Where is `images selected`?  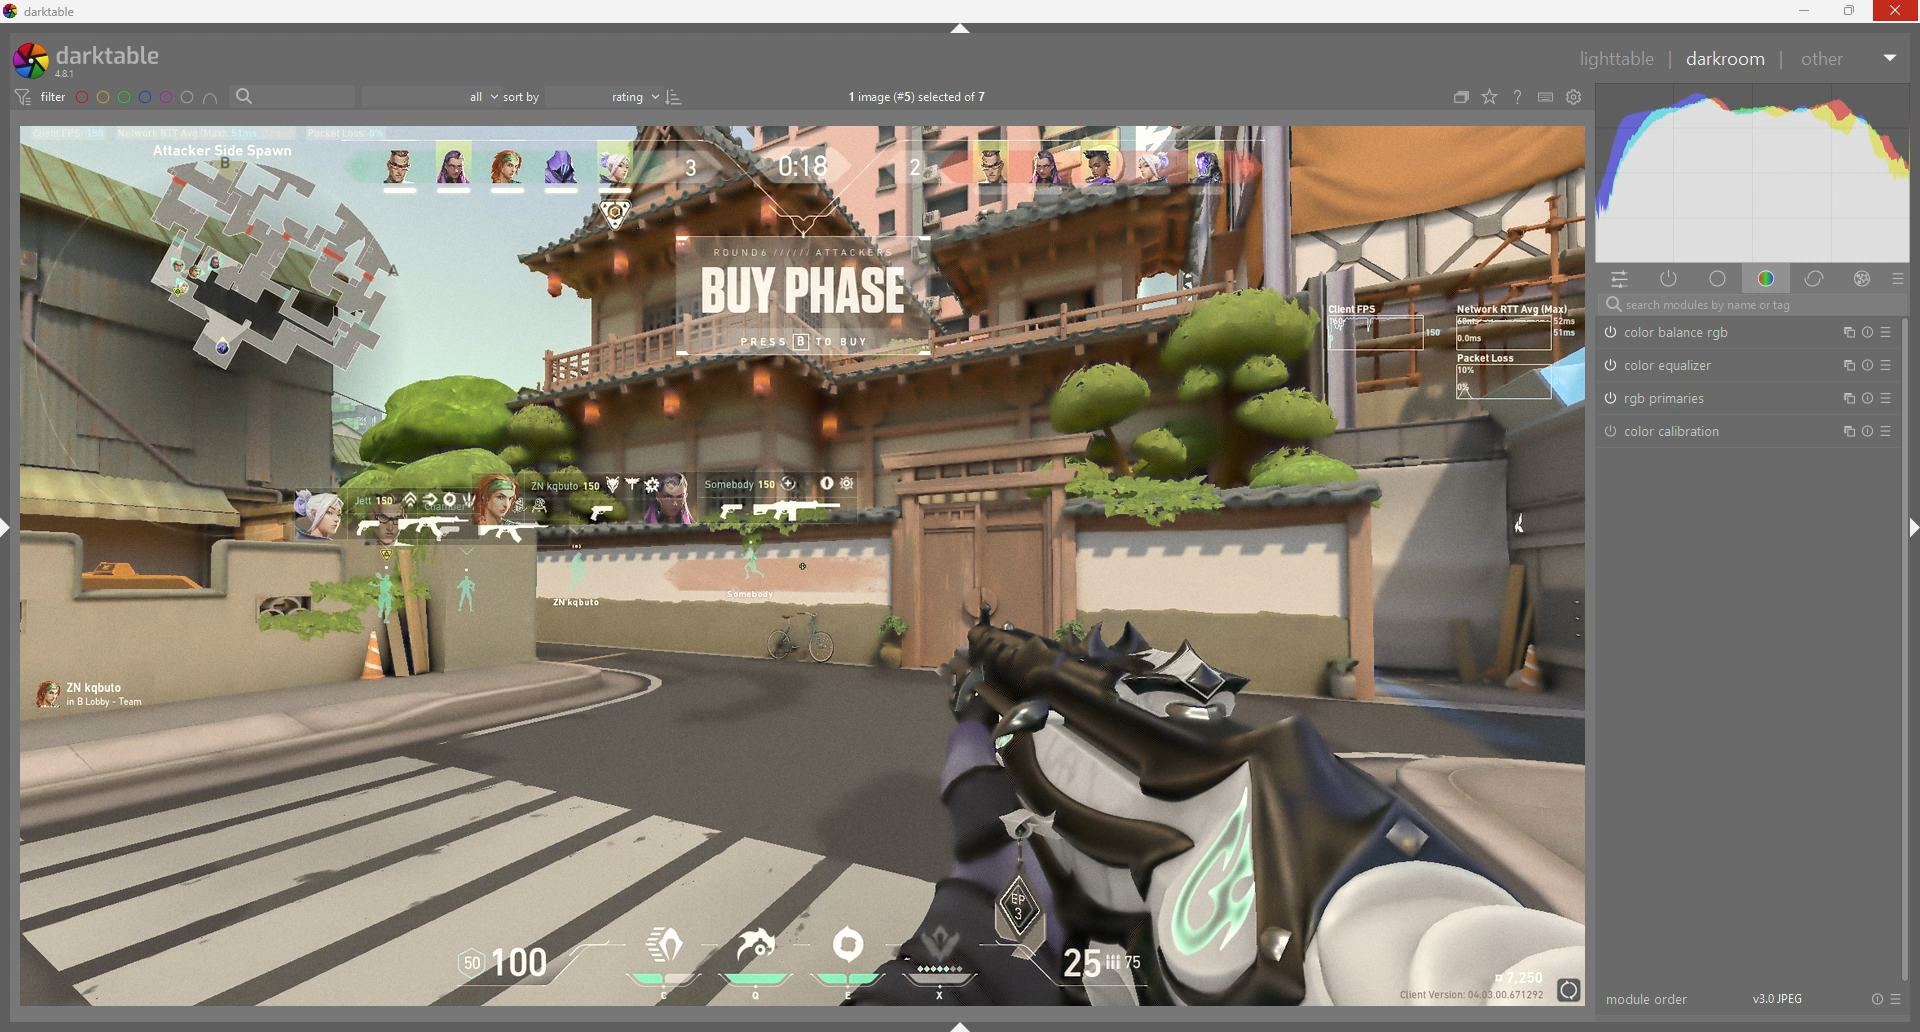 images selected is located at coordinates (920, 98).